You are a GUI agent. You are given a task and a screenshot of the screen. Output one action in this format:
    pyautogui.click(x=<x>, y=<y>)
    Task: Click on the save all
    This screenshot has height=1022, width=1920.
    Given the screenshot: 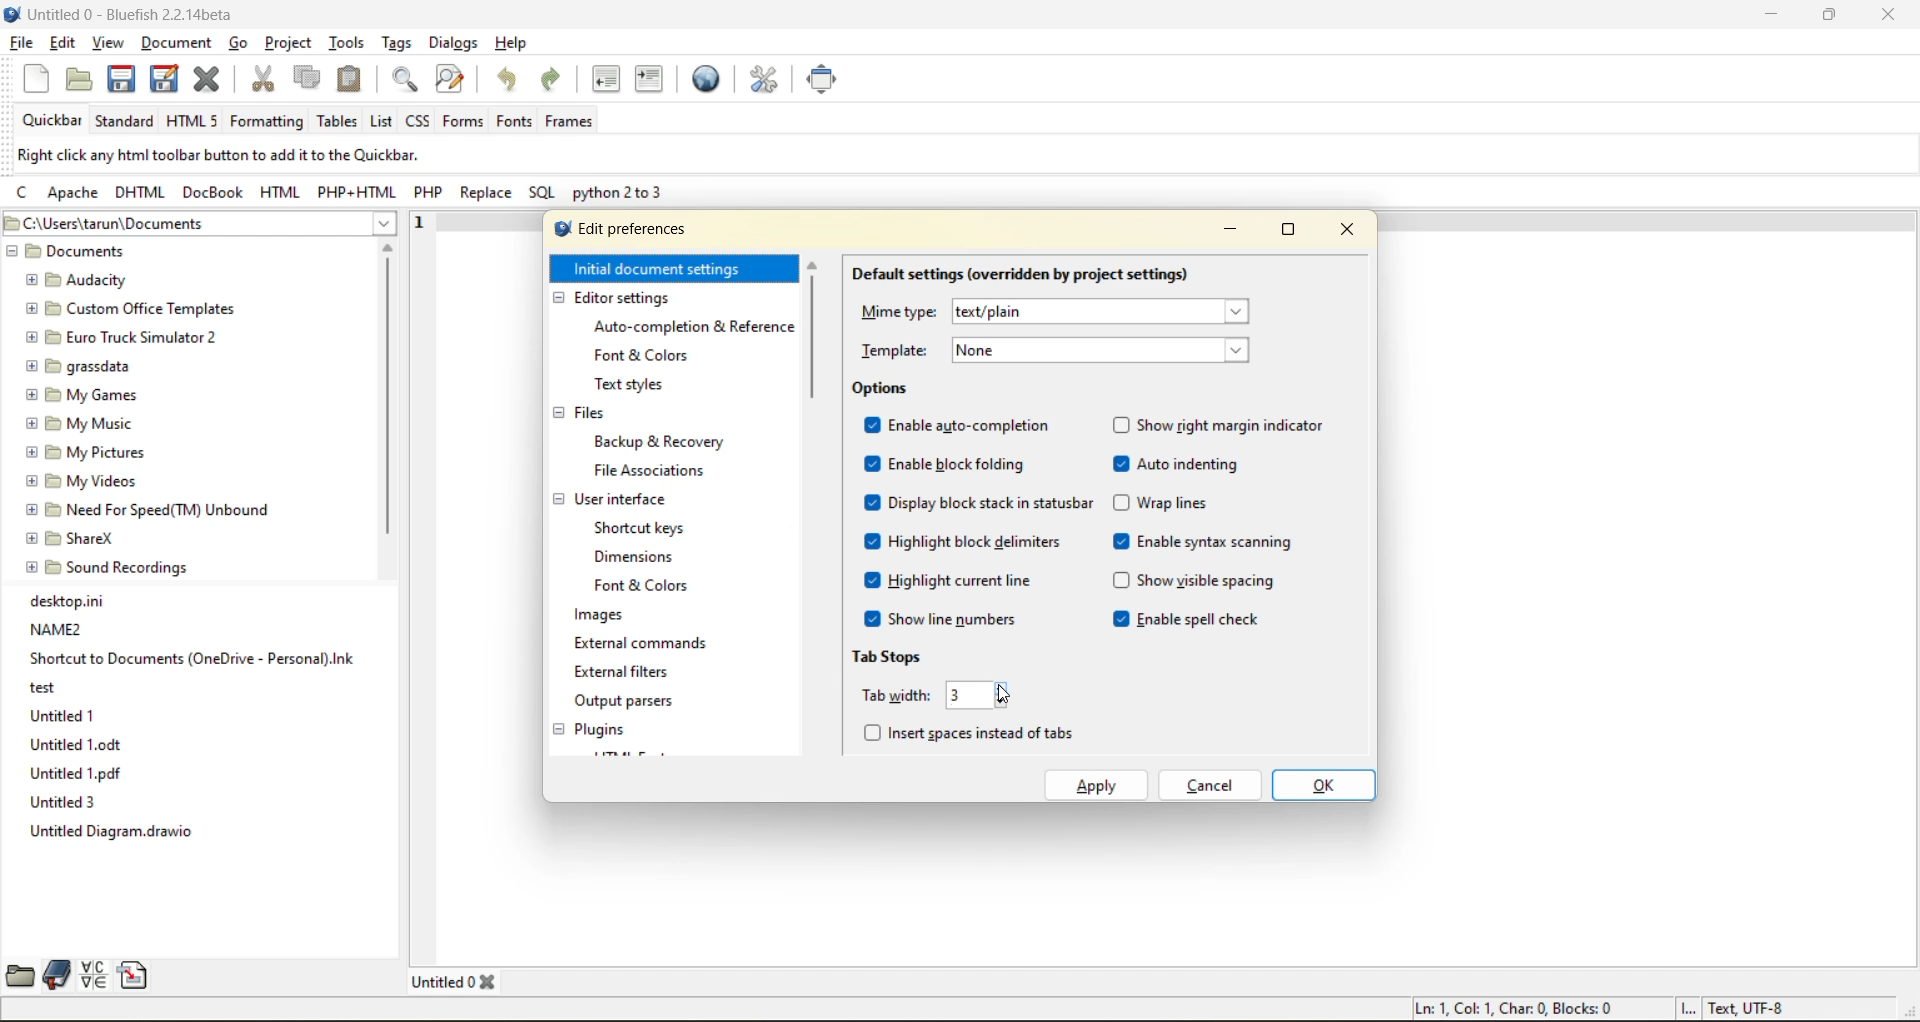 What is the action you would take?
    pyautogui.click(x=163, y=77)
    